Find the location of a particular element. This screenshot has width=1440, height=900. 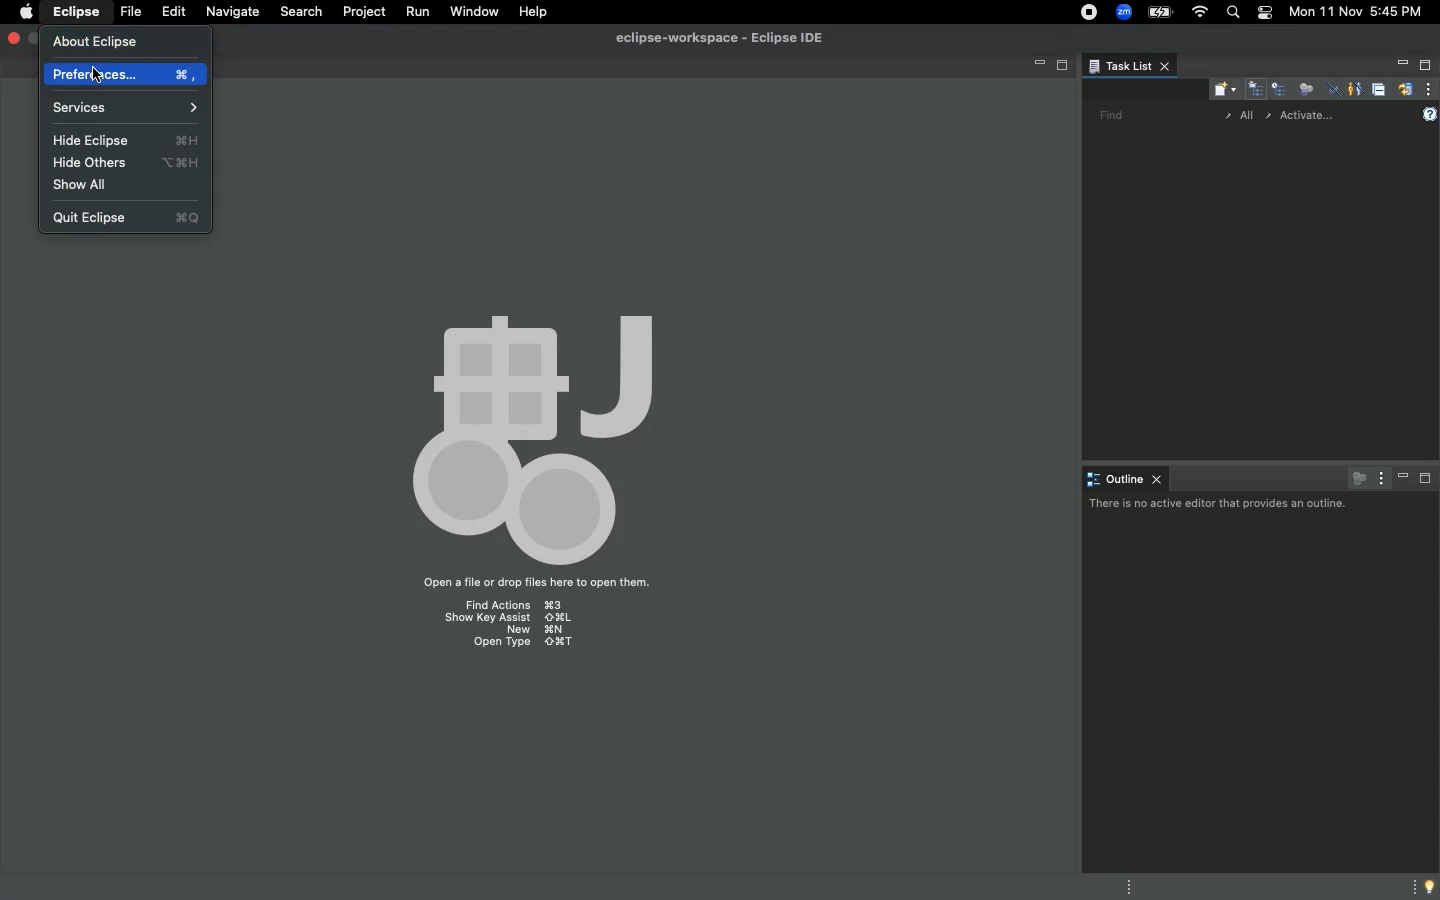

Task list is located at coordinates (1128, 66).